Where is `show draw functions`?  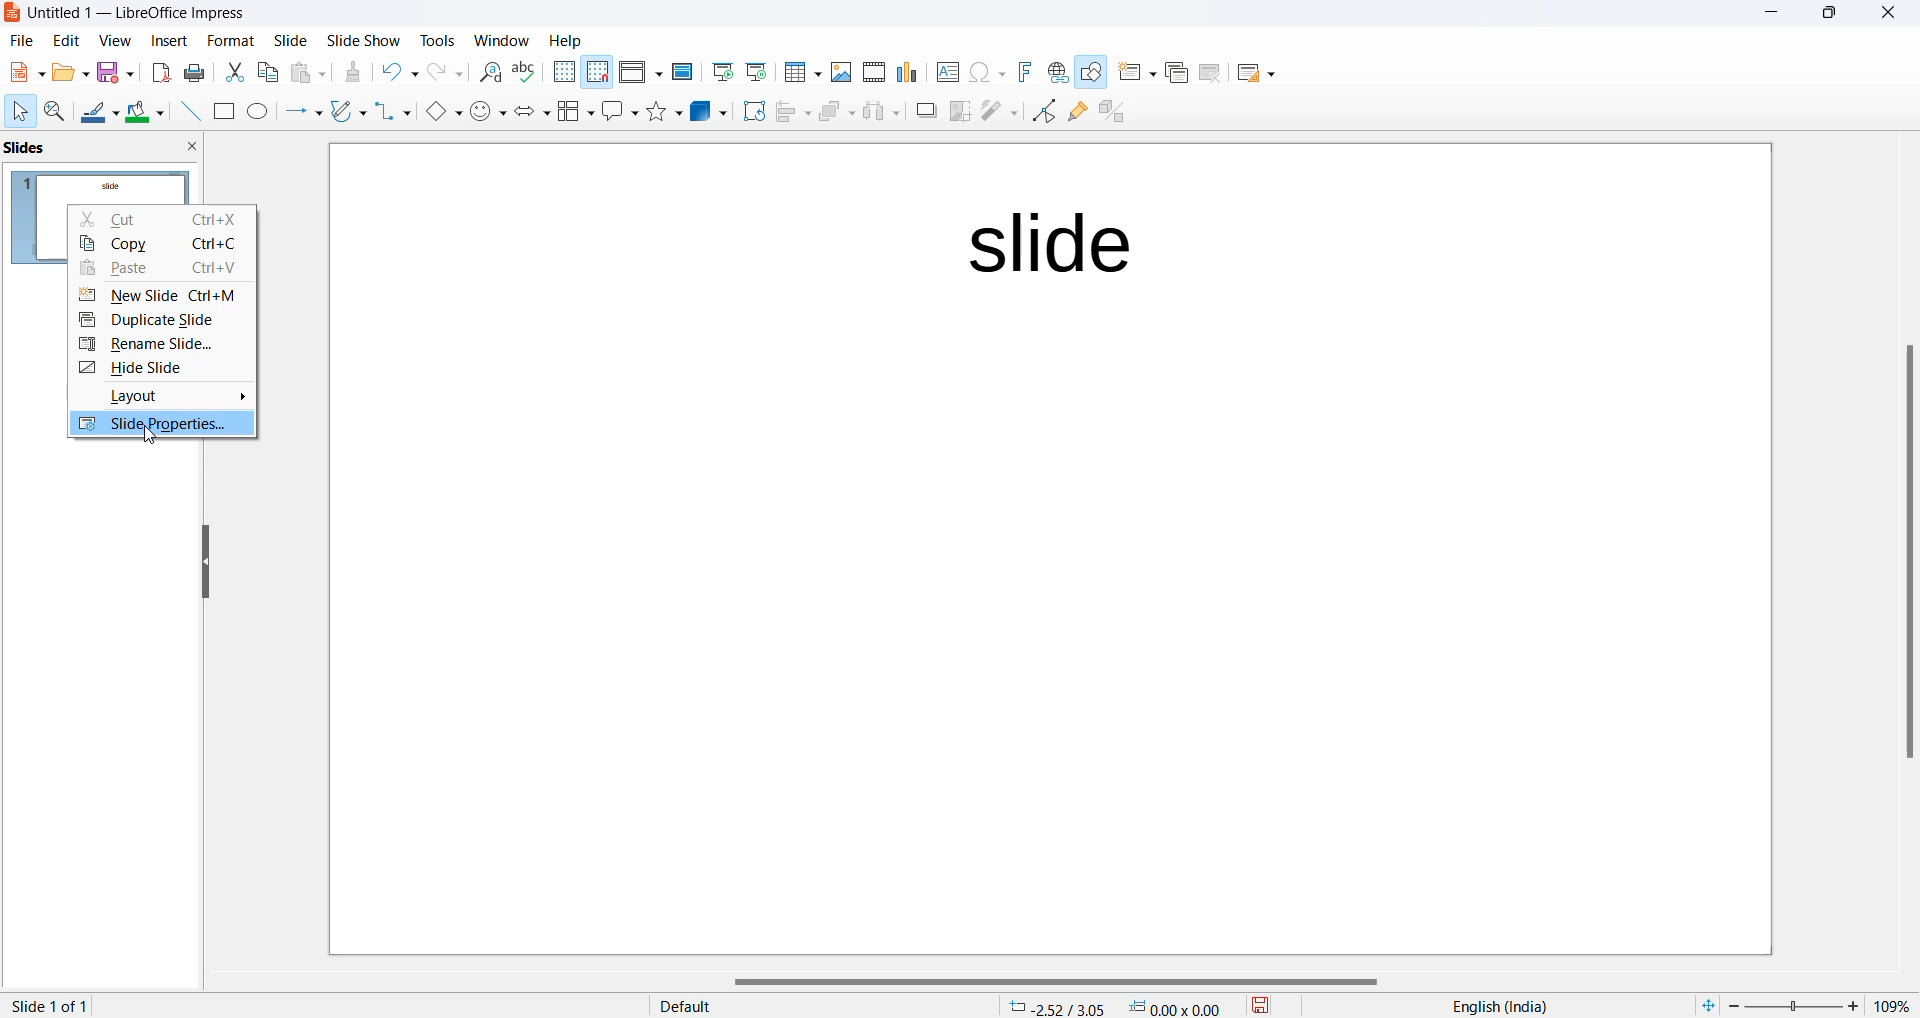 show draw functions is located at coordinates (1094, 76).